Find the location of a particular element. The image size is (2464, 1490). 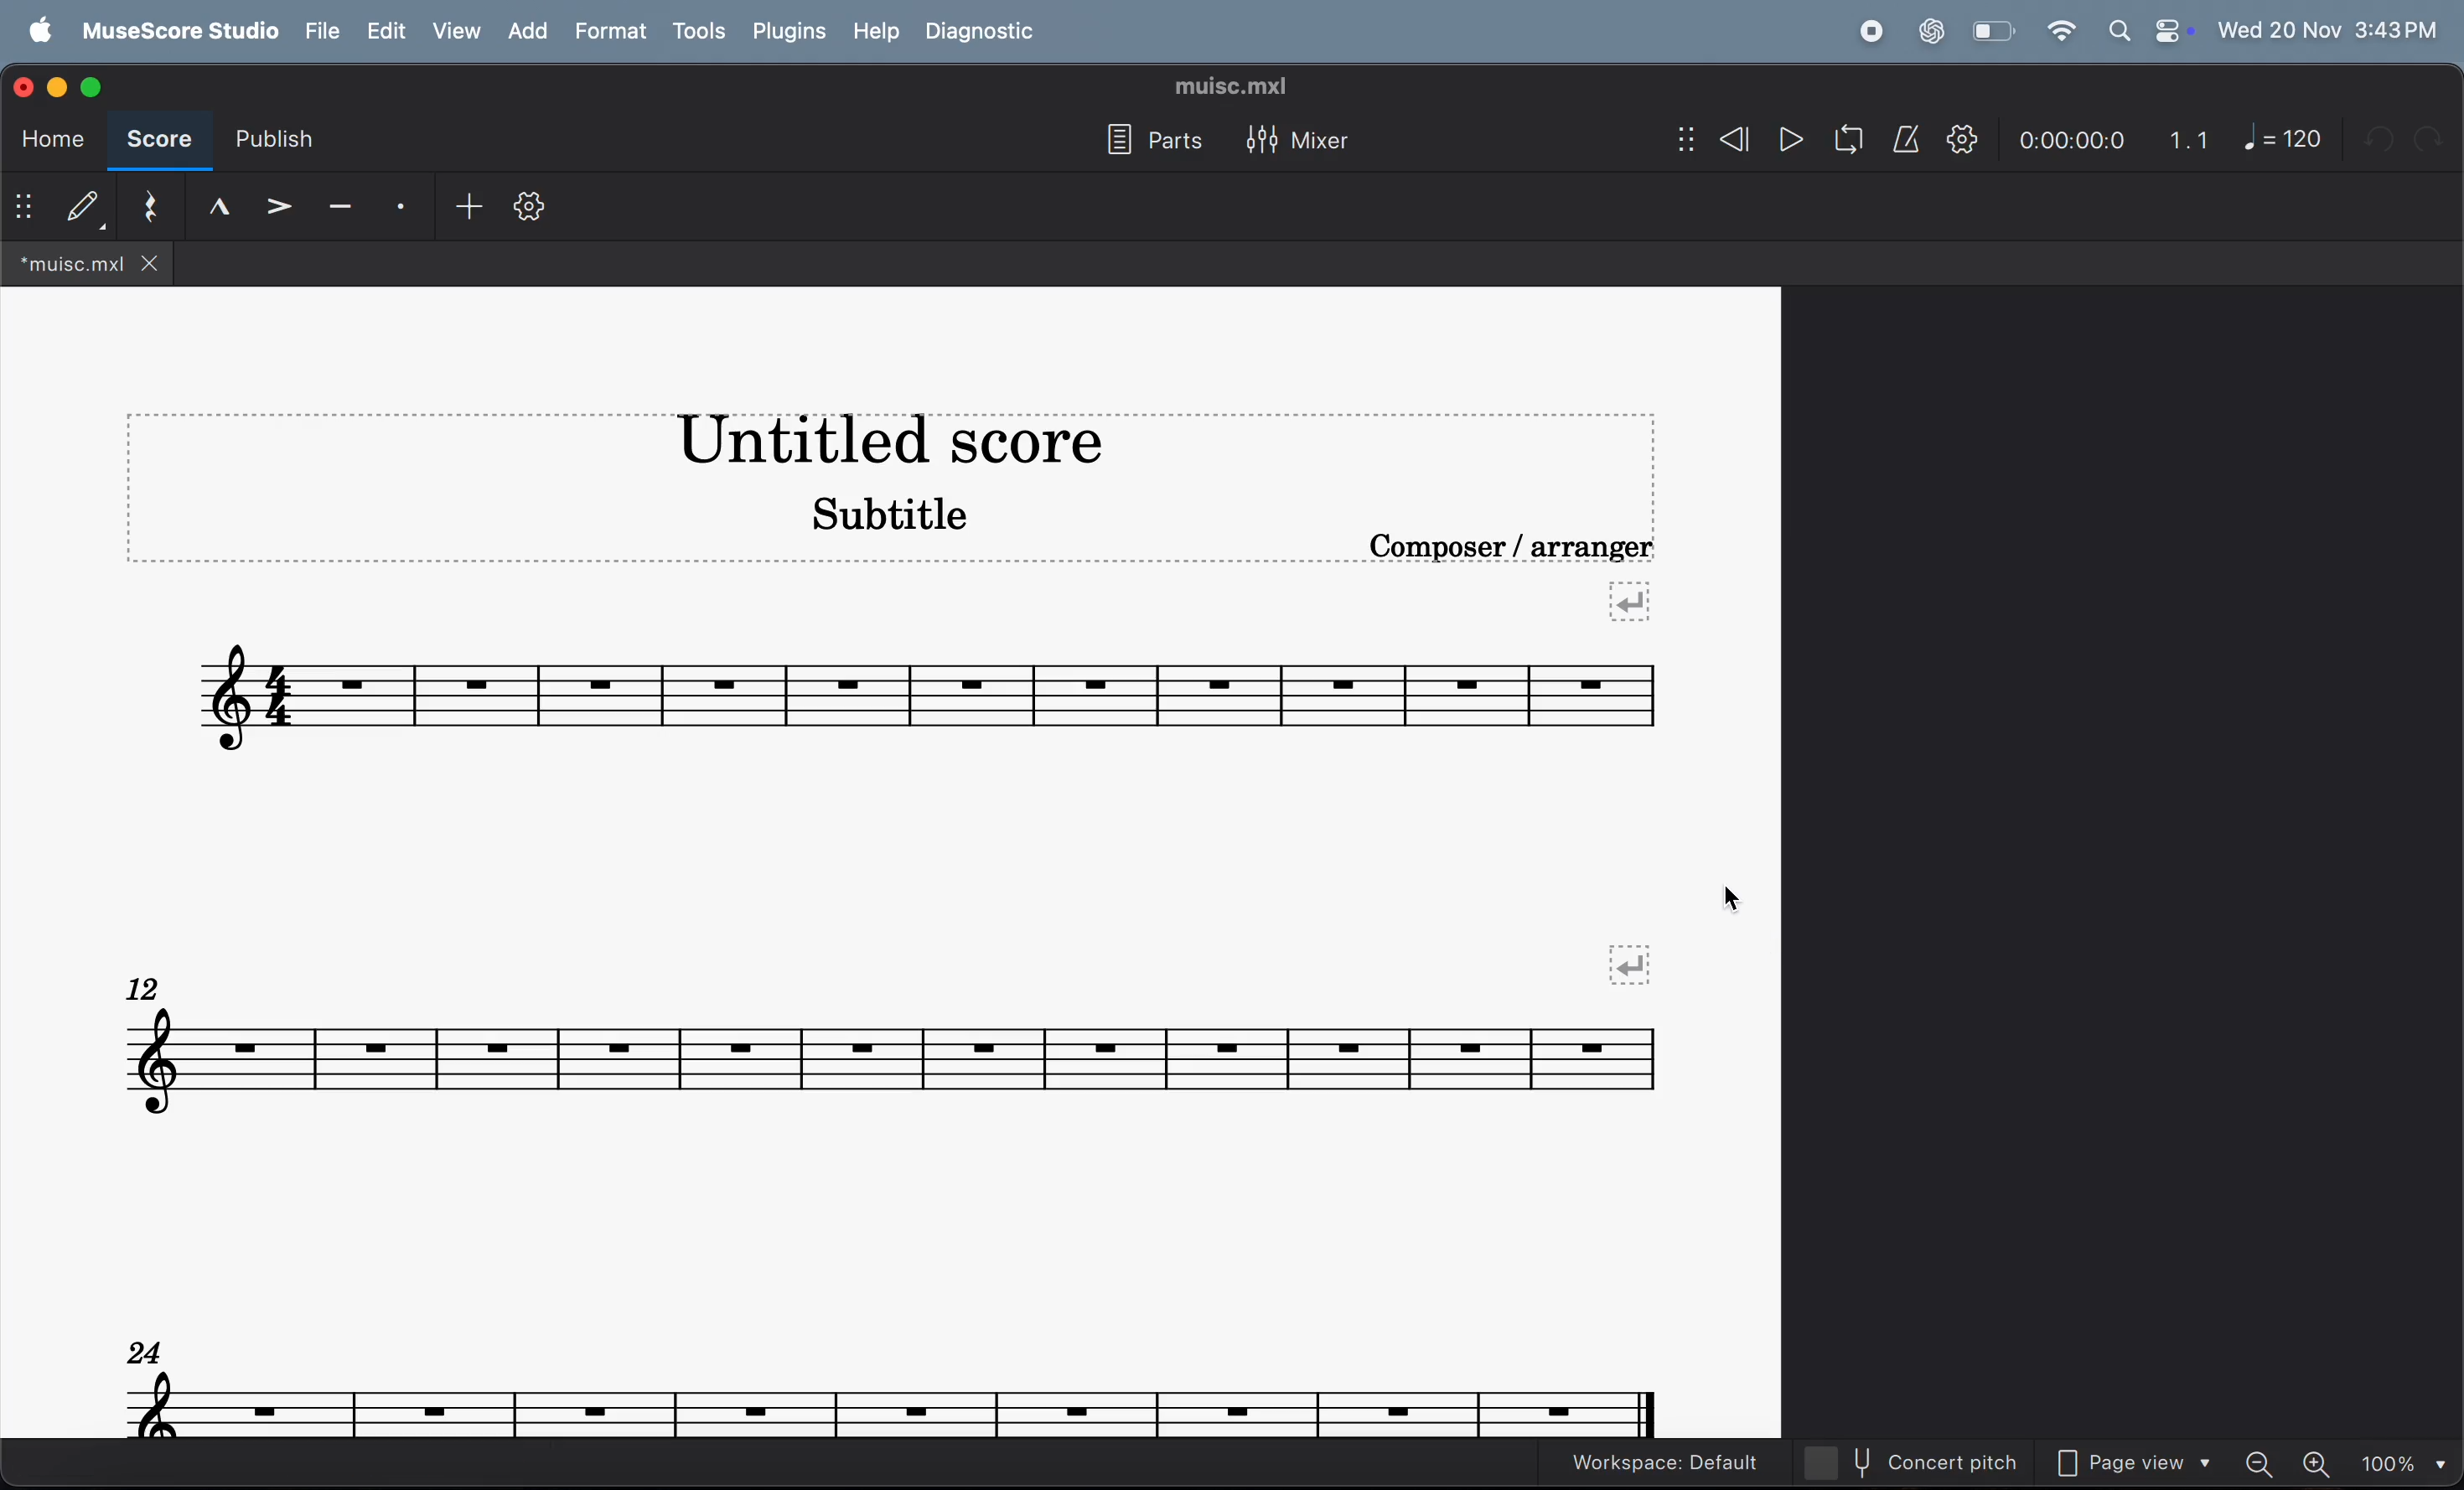

chatgpt is located at coordinates (1927, 31).